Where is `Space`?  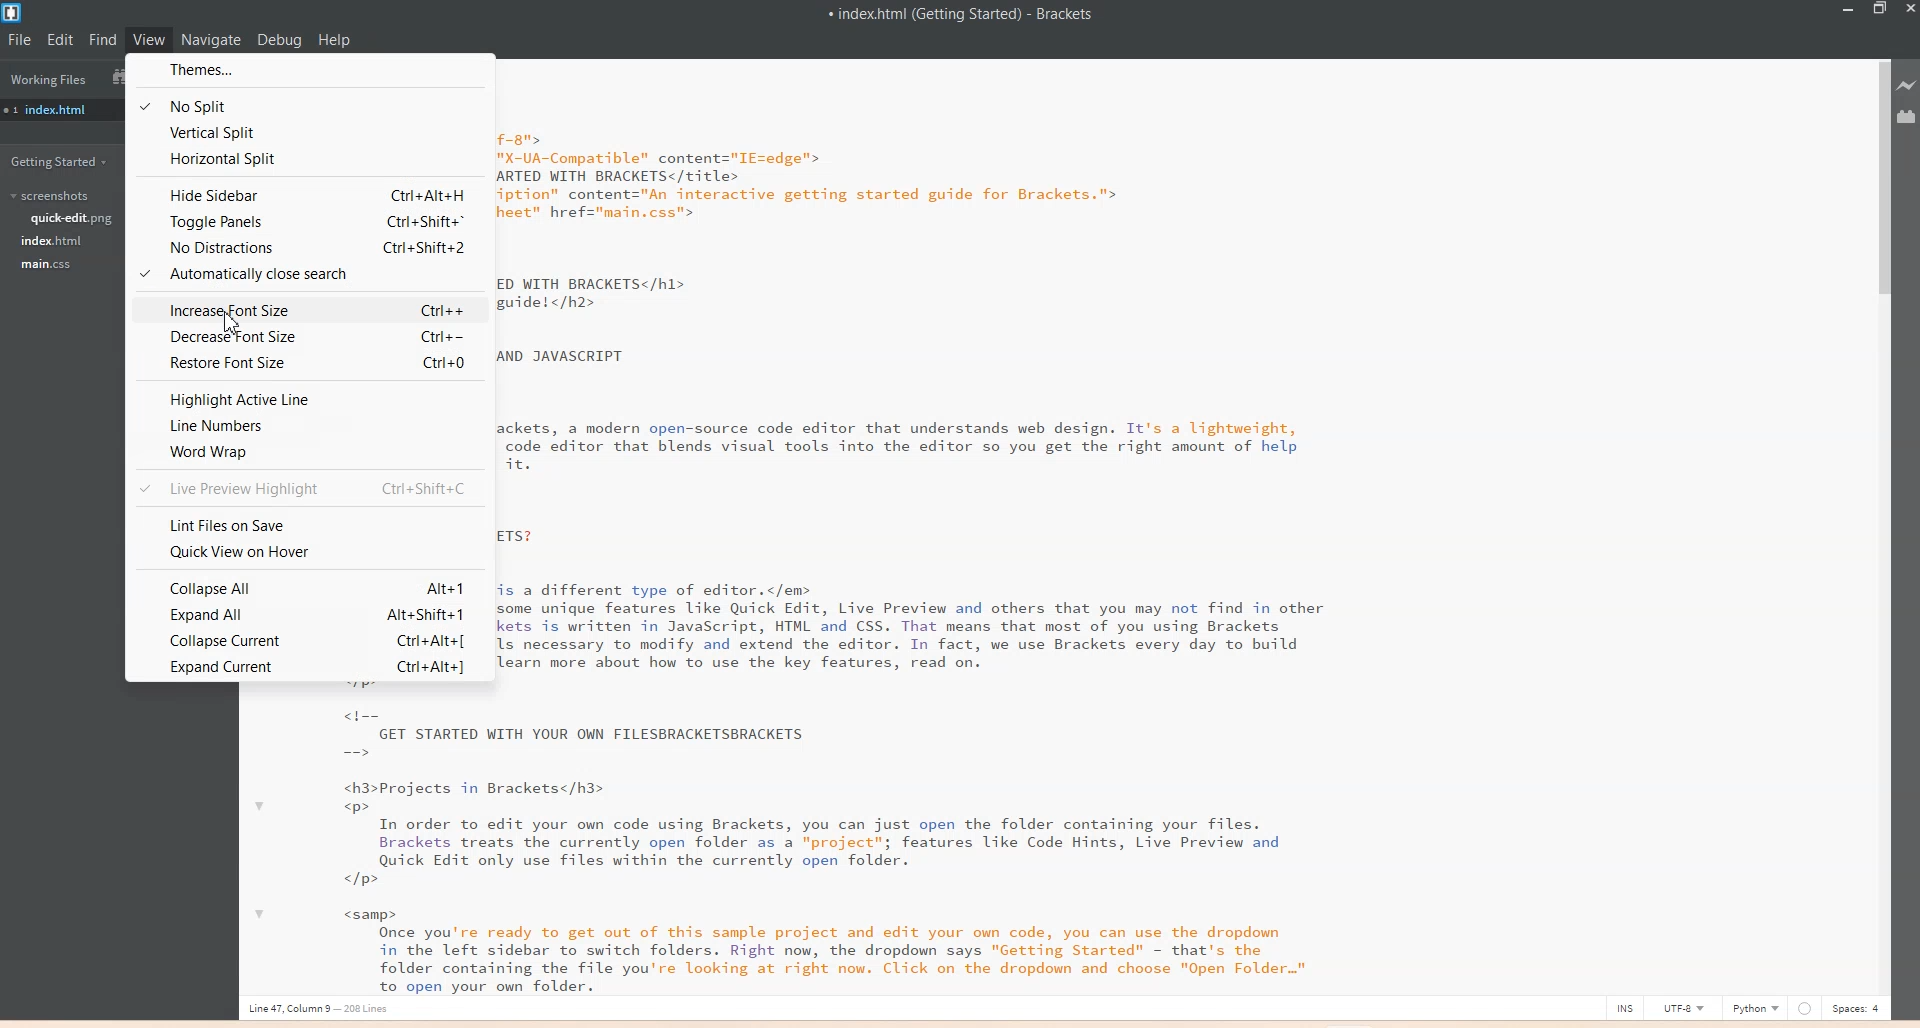
Space is located at coordinates (1857, 1007).